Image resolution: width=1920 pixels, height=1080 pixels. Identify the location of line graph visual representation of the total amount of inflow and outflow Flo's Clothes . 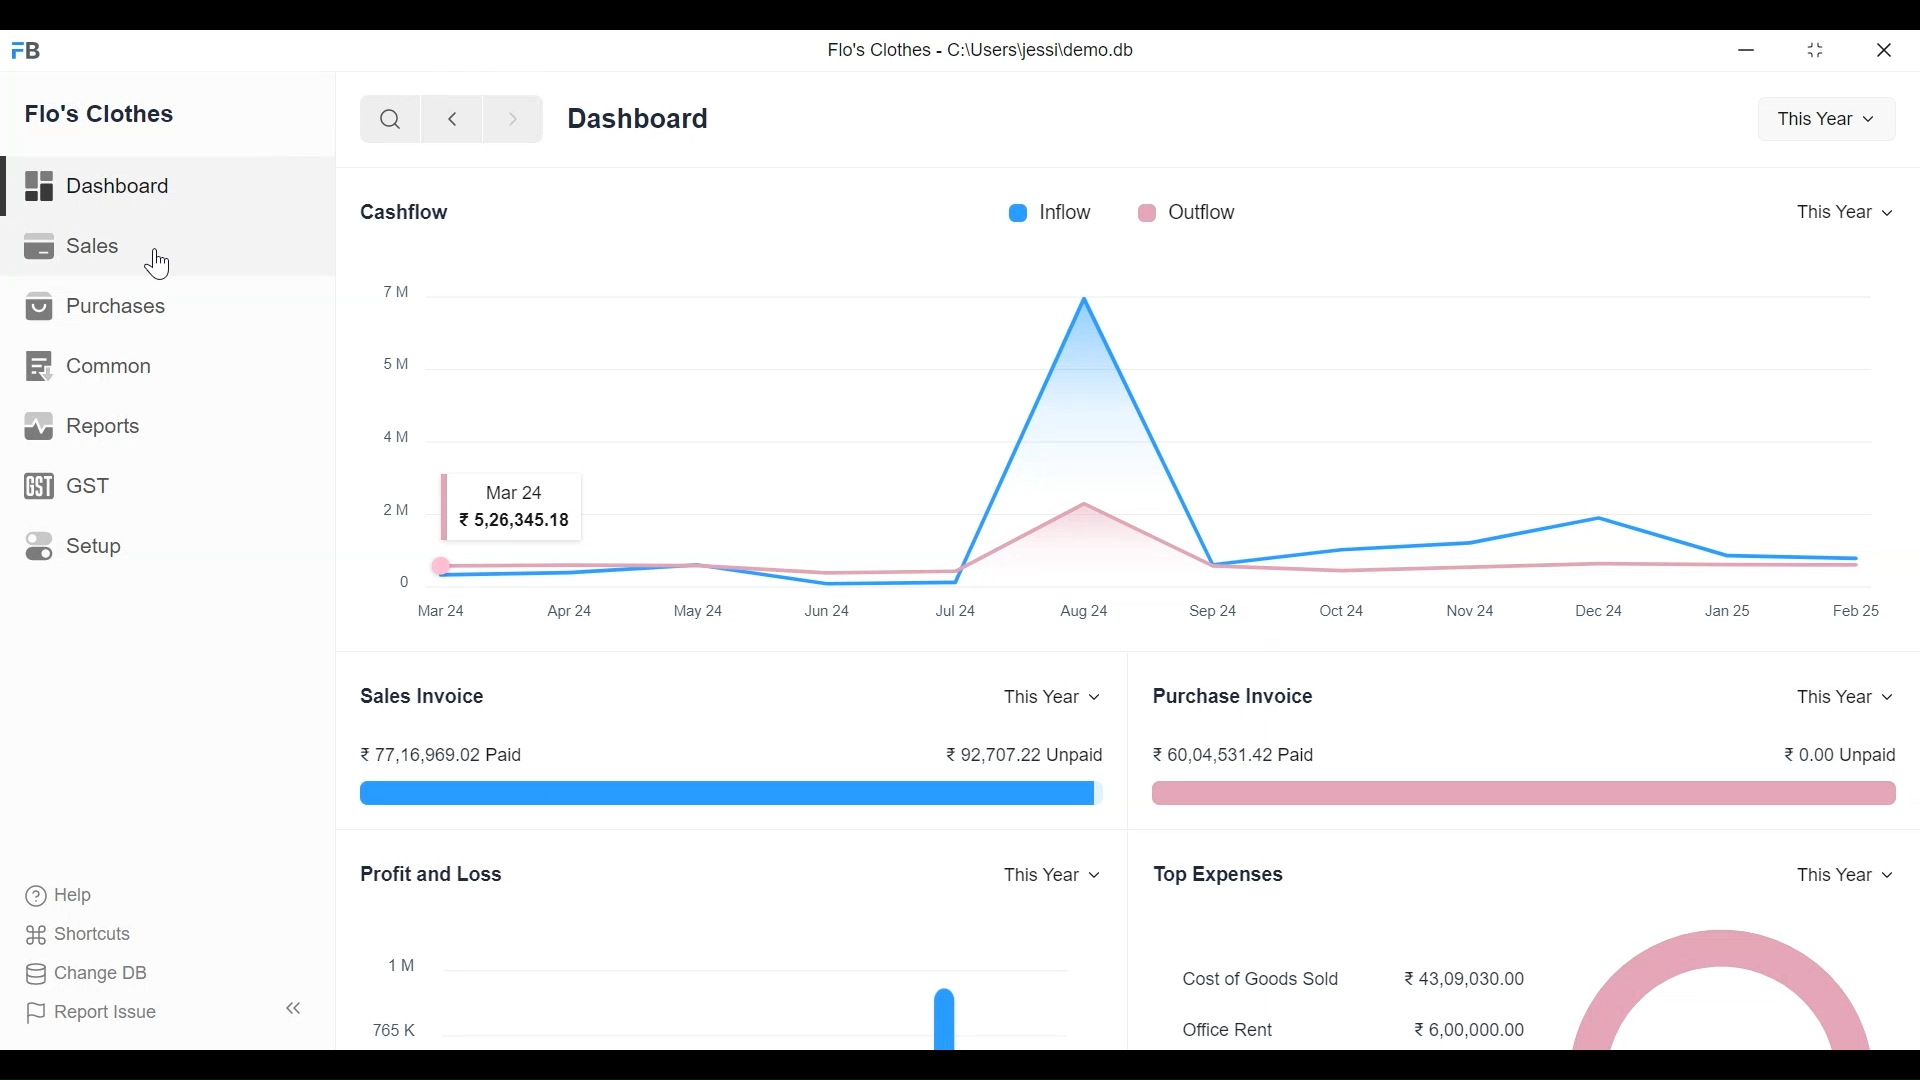
(1164, 440).